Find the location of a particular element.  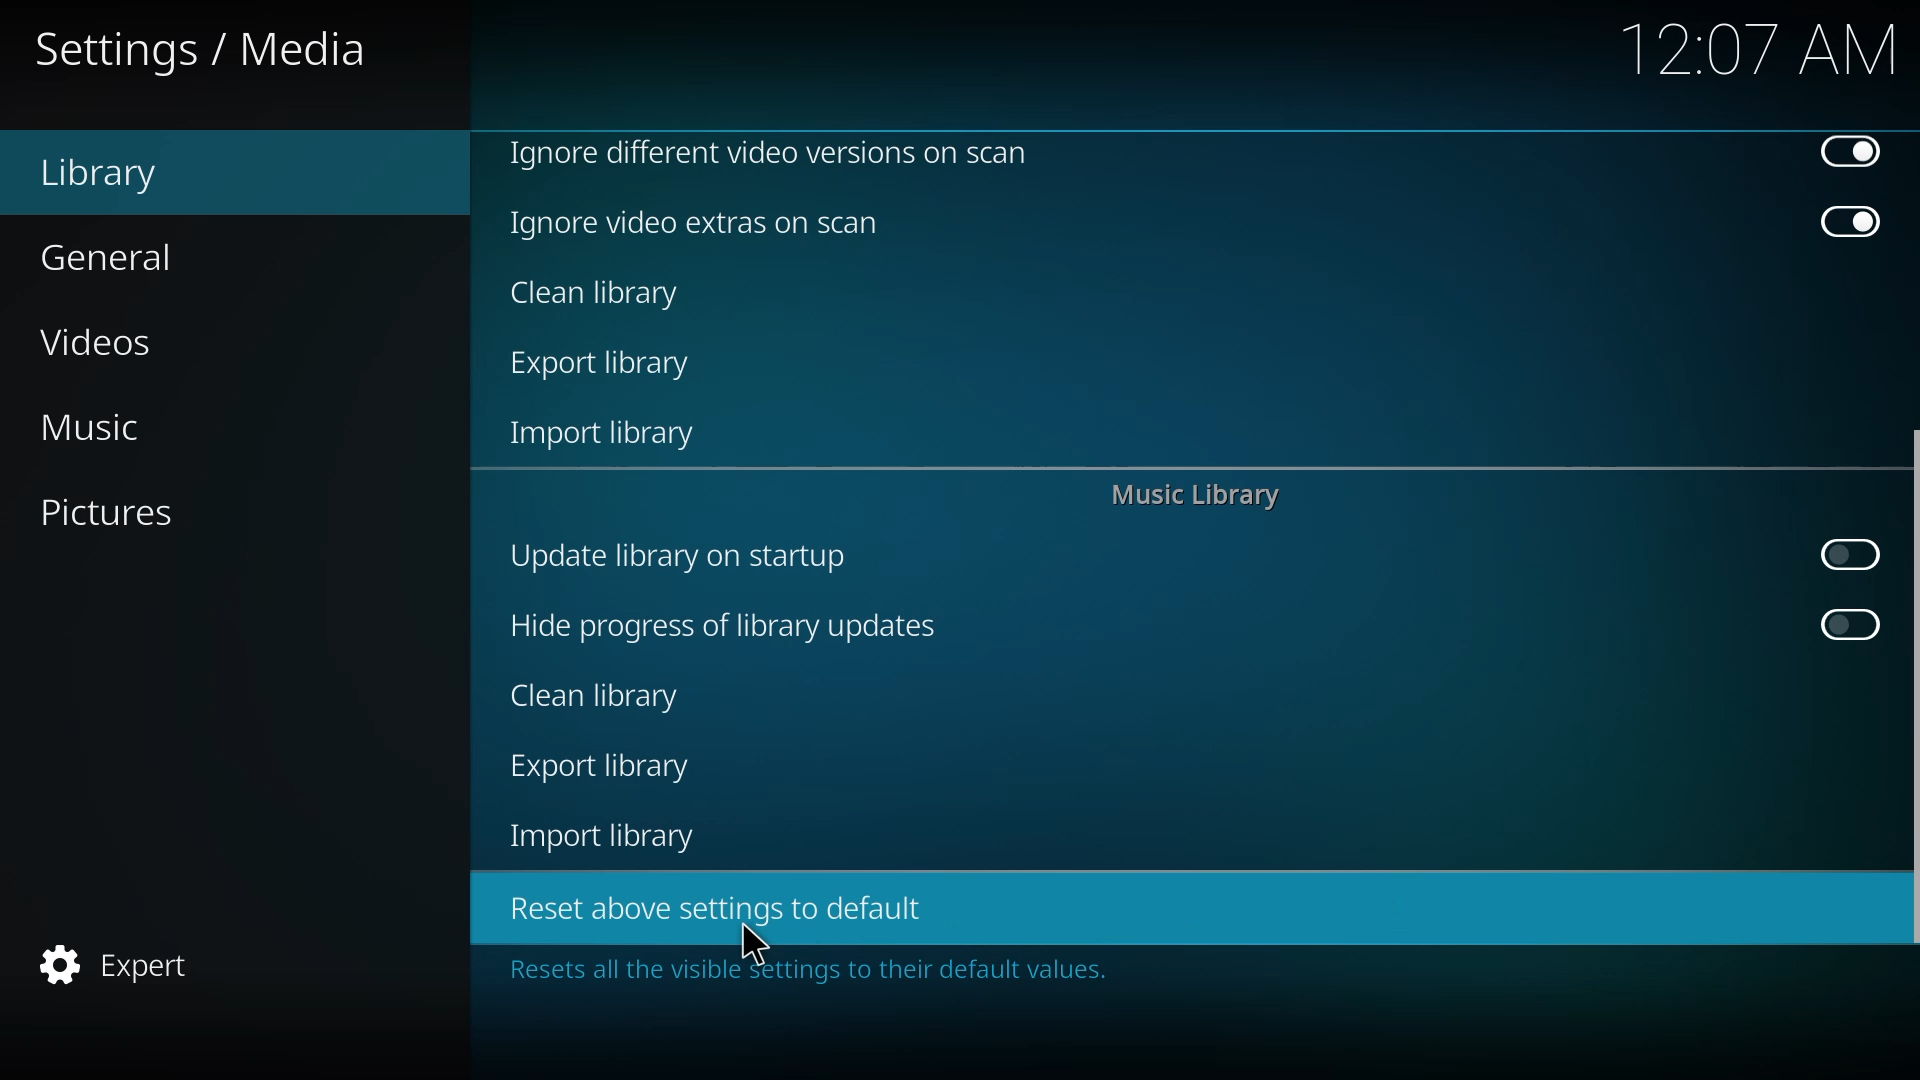

import is located at coordinates (607, 836).